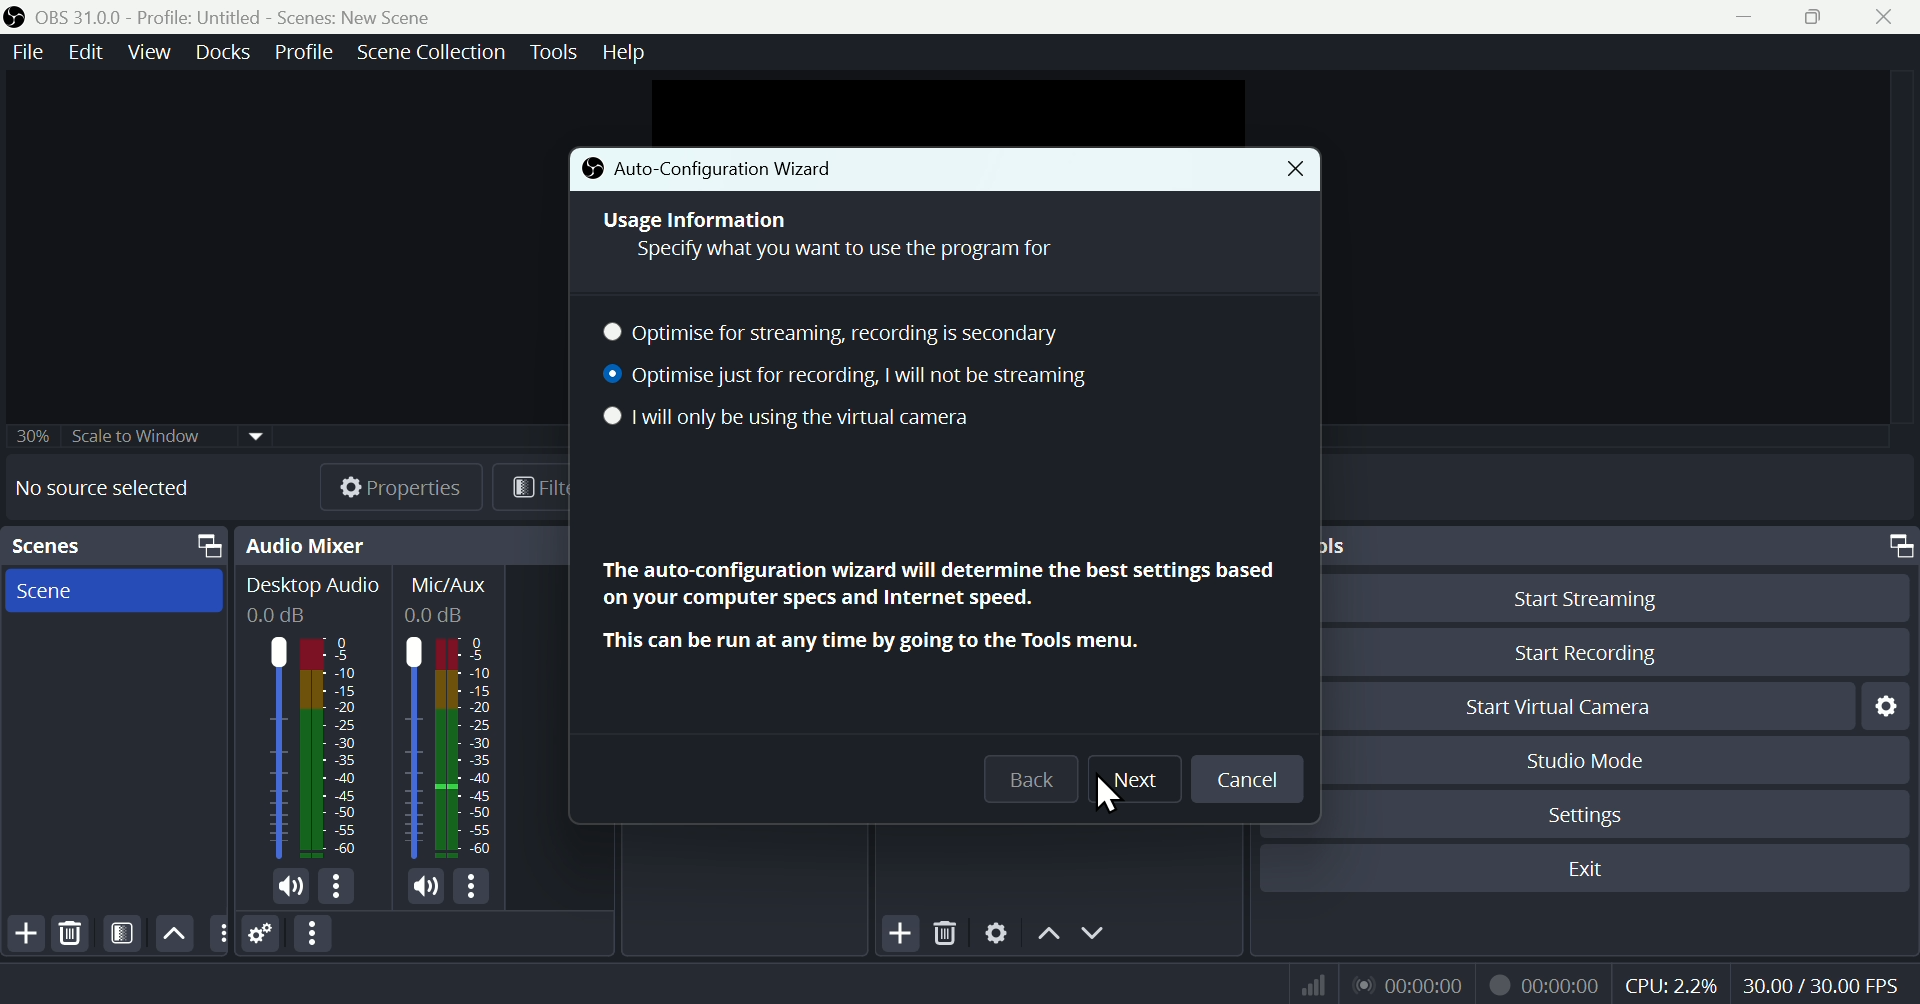 This screenshot has height=1004, width=1920. I want to click on Up, so click(174, 933).